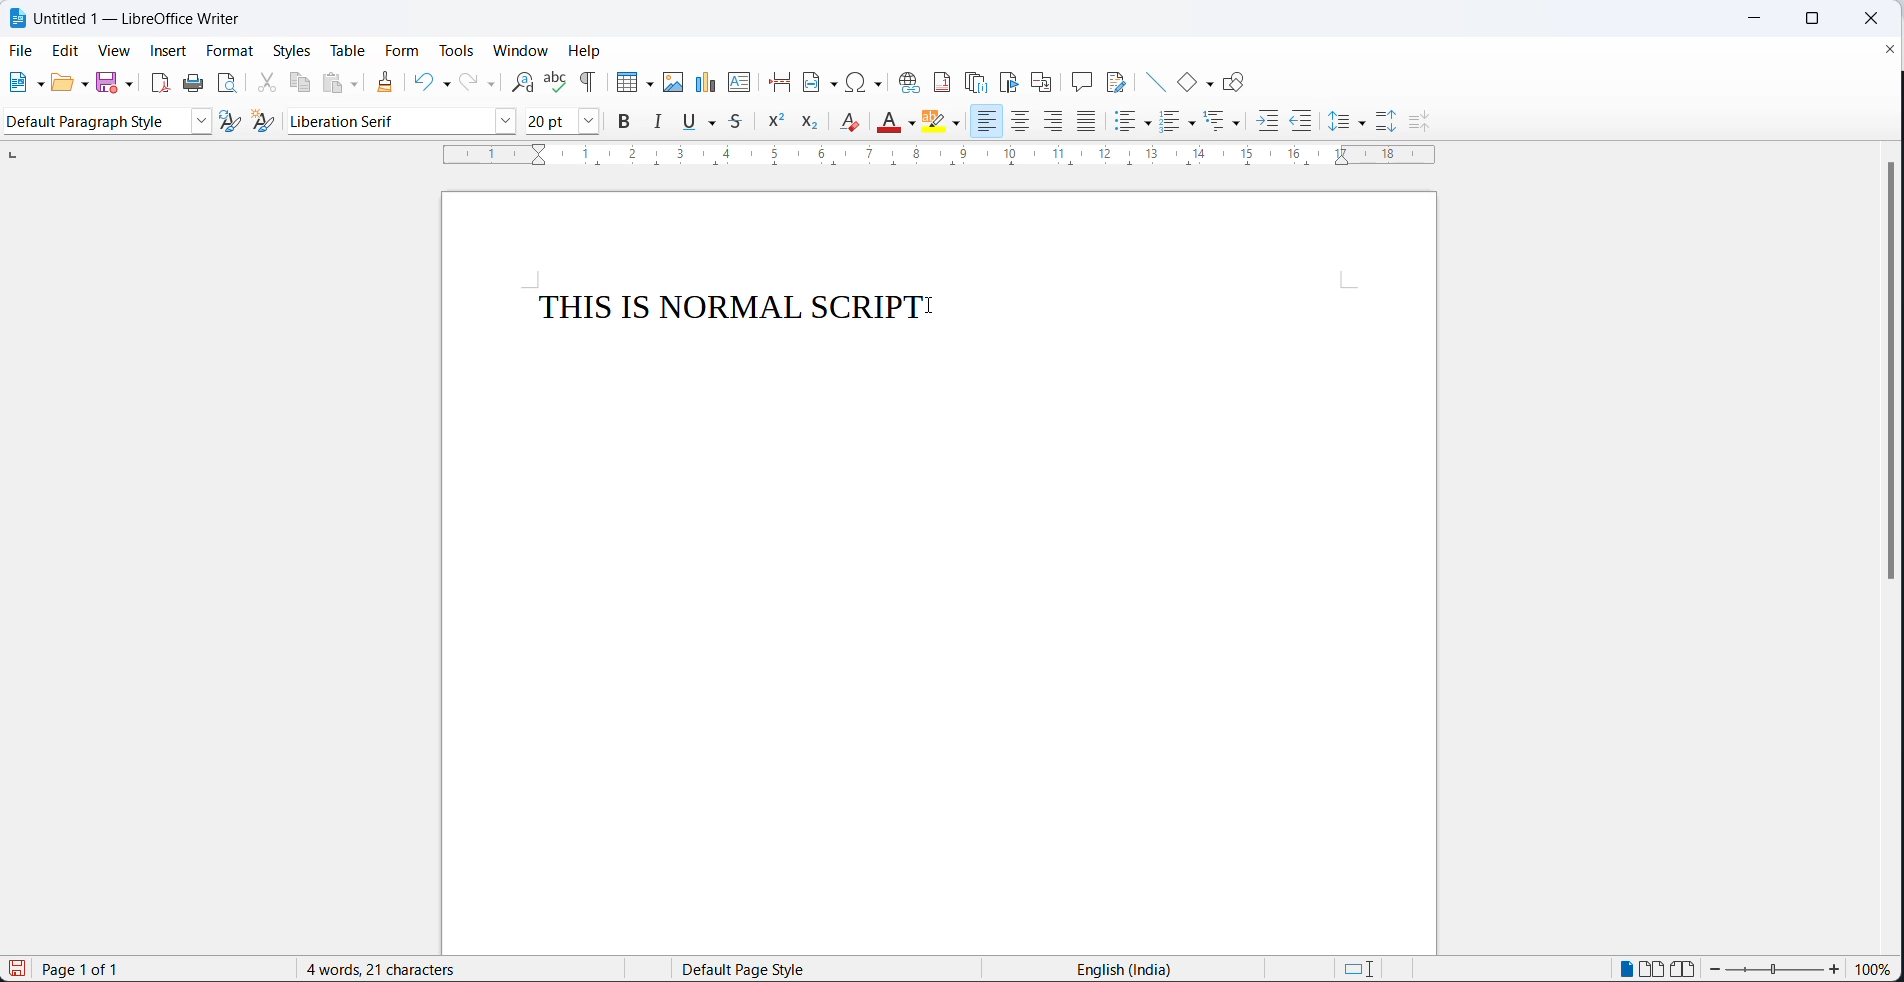 This screenshot has height=982, width=1904. I want to click on cut, so click(264, 81).